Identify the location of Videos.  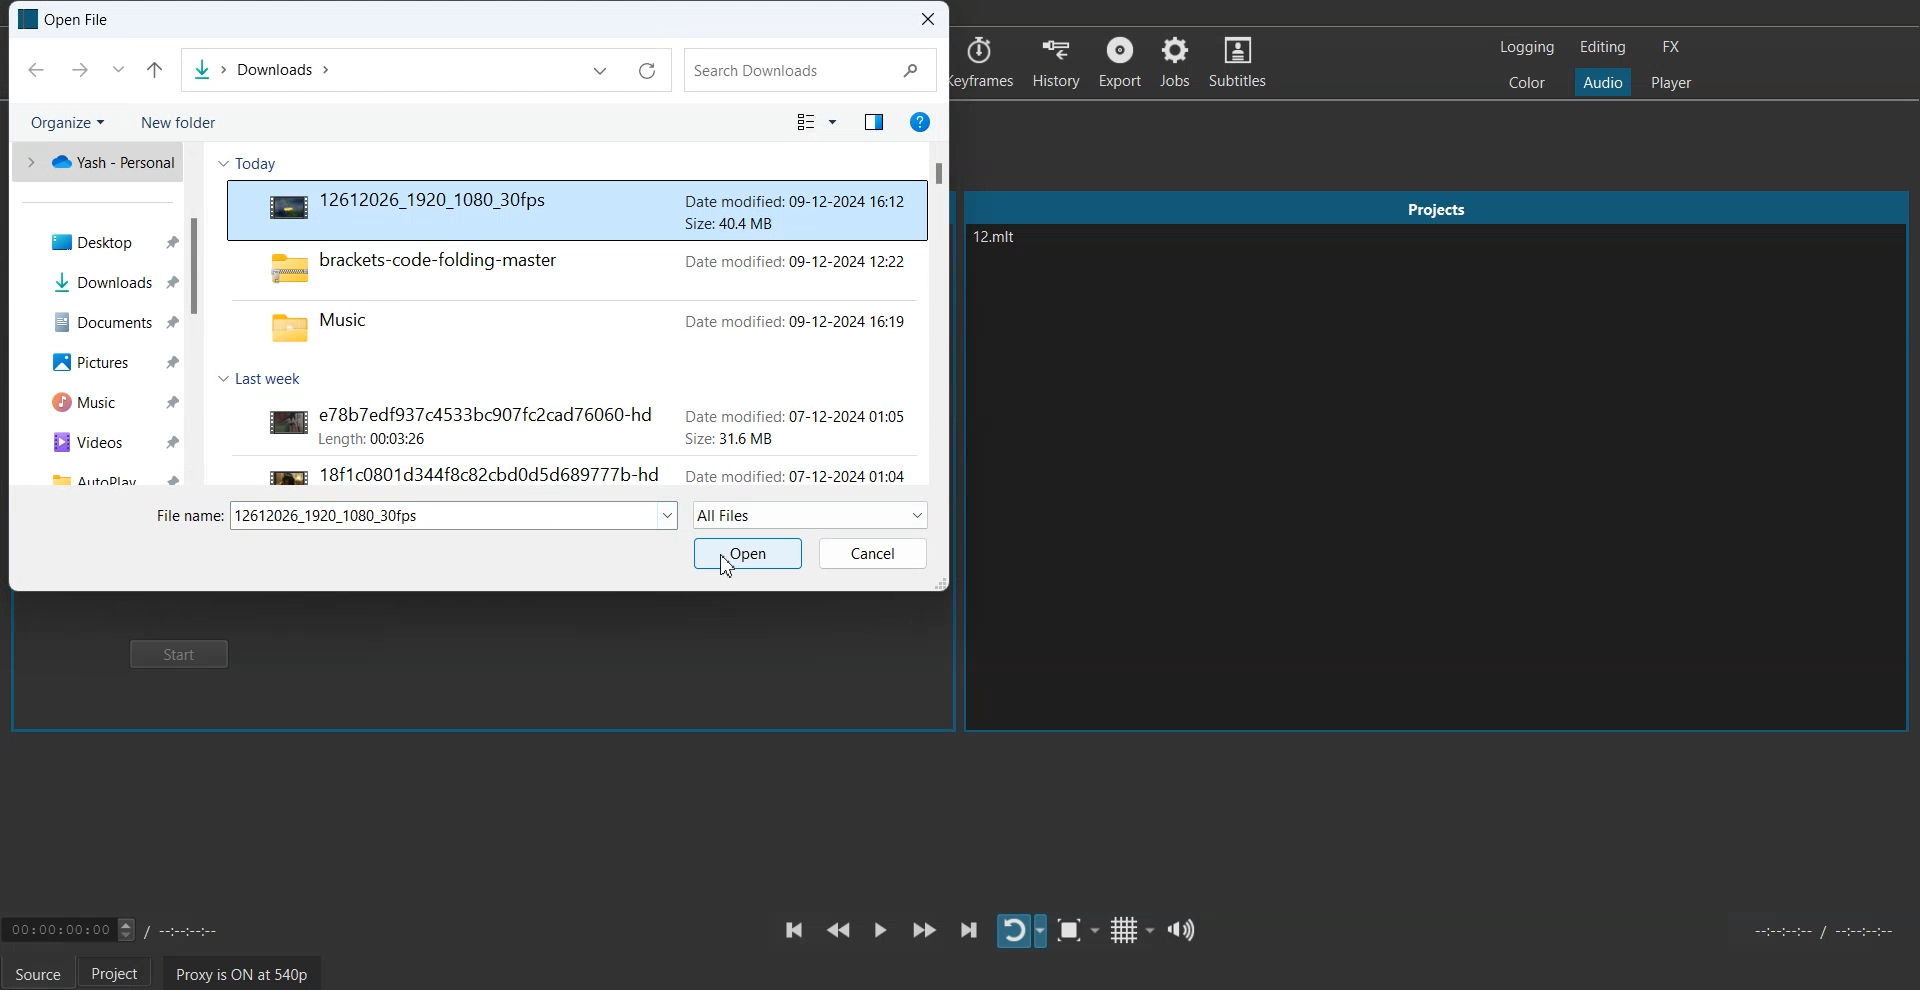
(99, 441).